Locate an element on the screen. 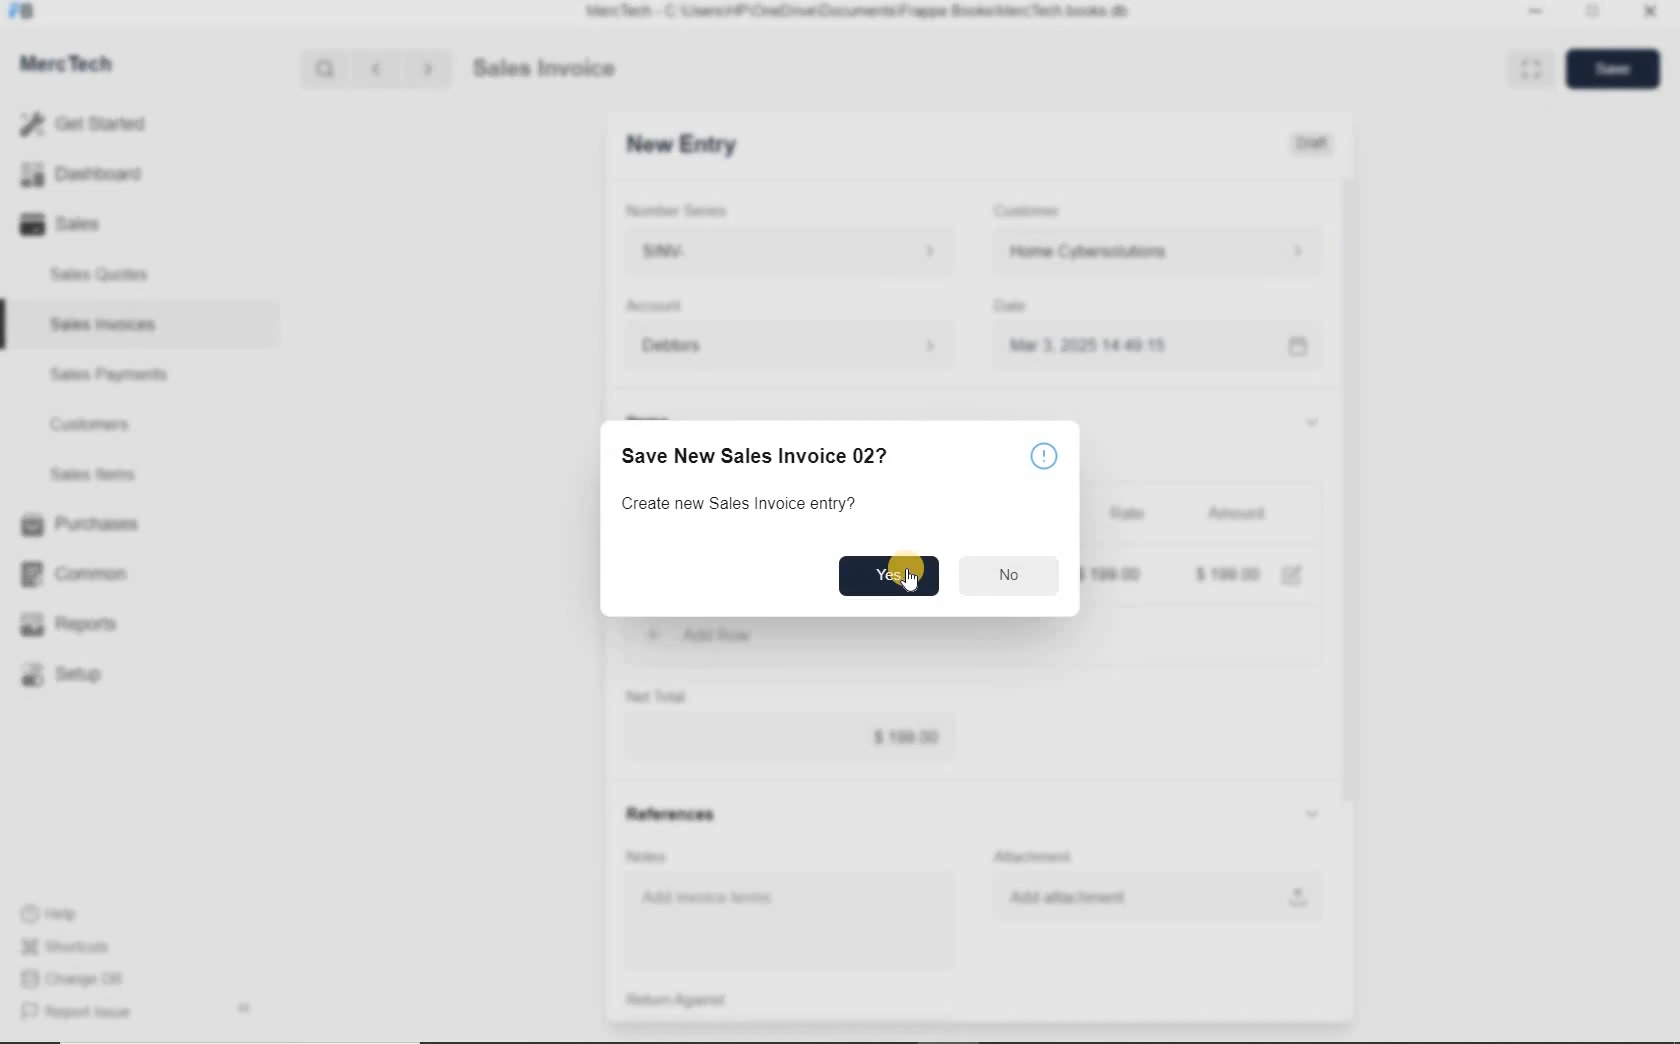  Notes is located at coordinates (650, 856).